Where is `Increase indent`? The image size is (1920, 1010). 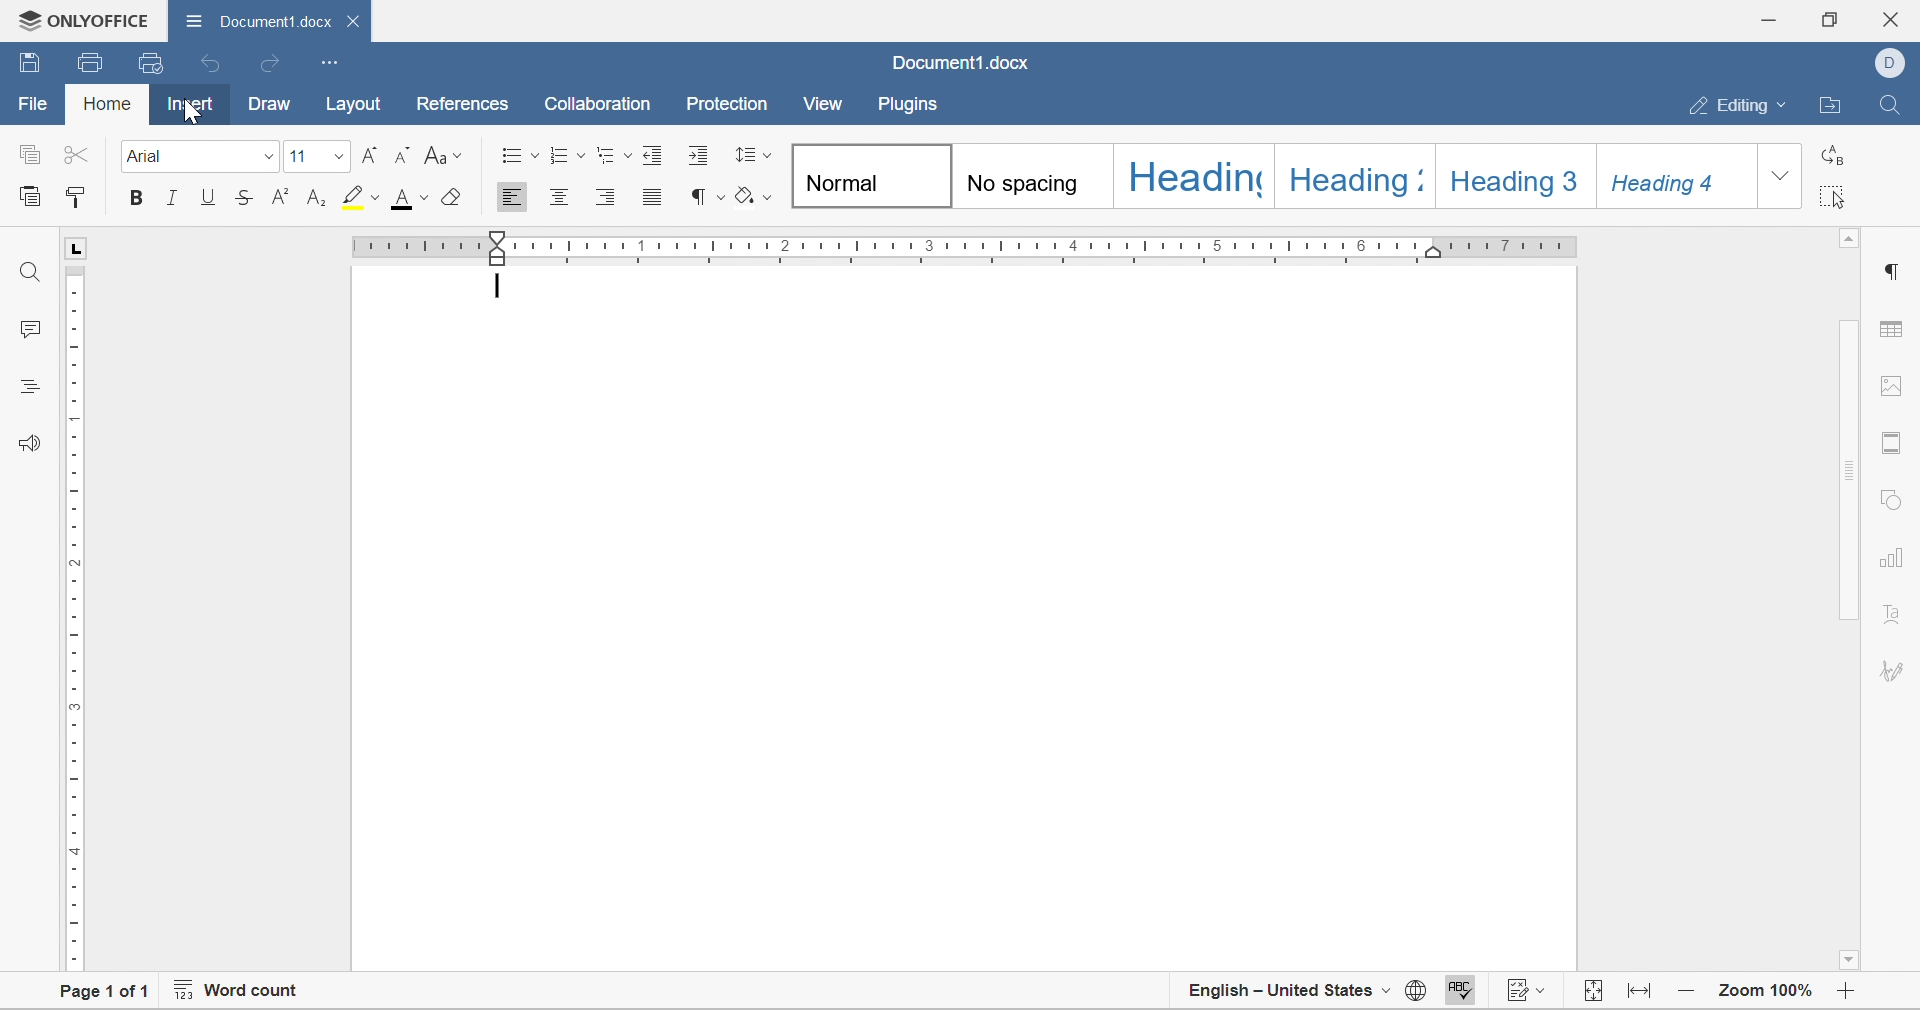
Increase indent is located at coordinates (700, 157).